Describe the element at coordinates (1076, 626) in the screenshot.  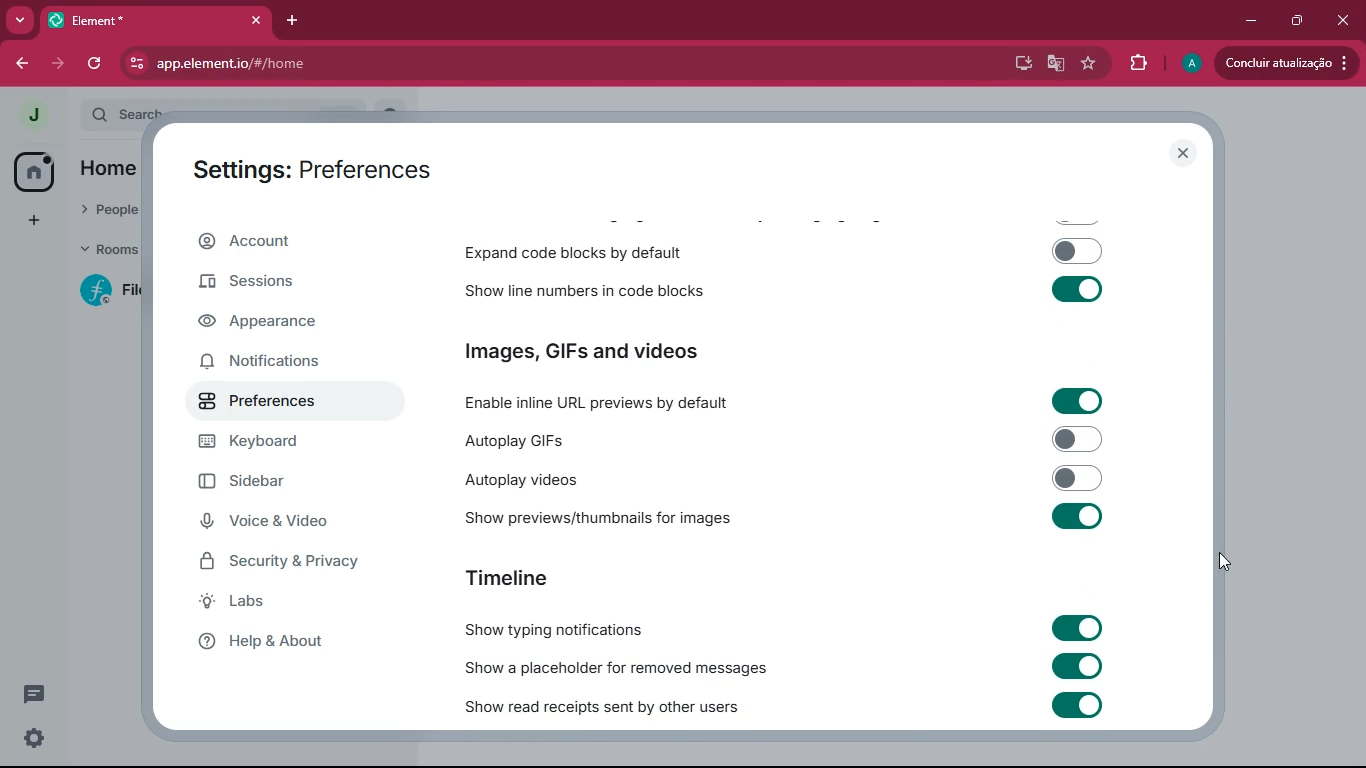
I see `toggle on/off` at that location.